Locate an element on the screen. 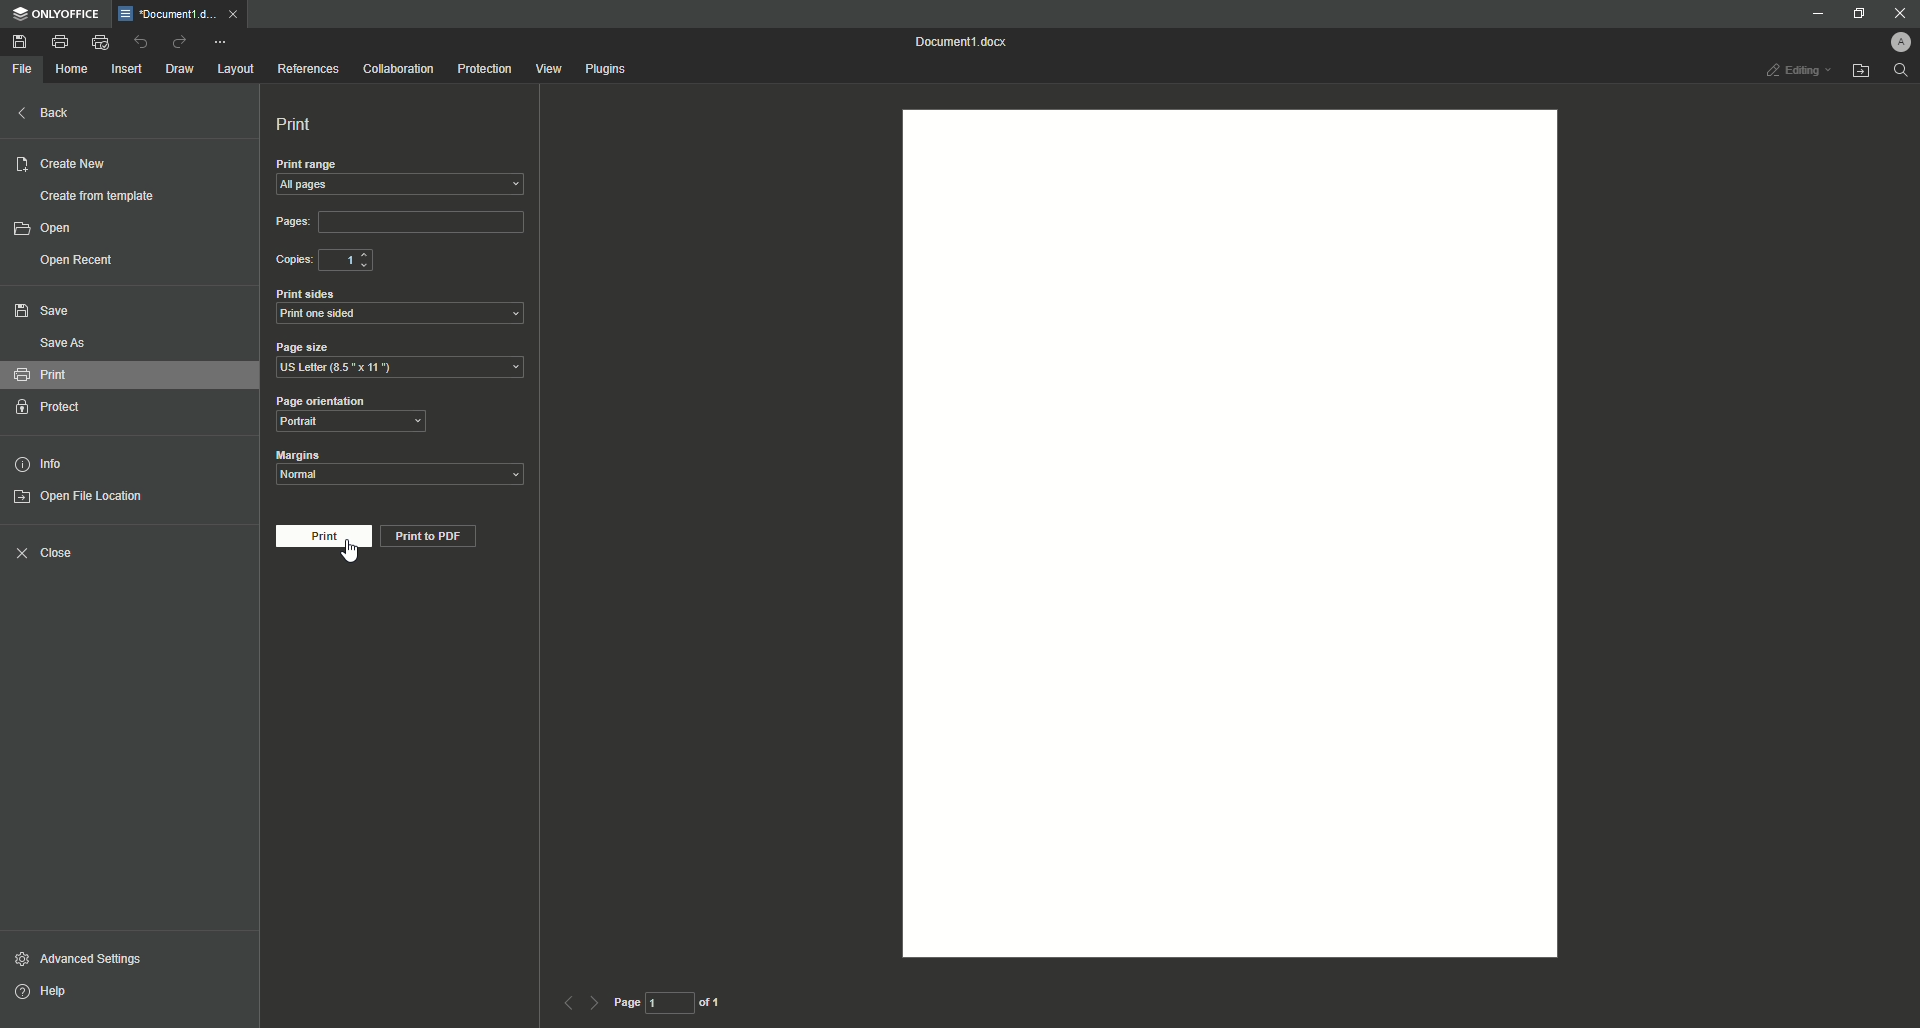  Normal is located at coordinates (403, 477).